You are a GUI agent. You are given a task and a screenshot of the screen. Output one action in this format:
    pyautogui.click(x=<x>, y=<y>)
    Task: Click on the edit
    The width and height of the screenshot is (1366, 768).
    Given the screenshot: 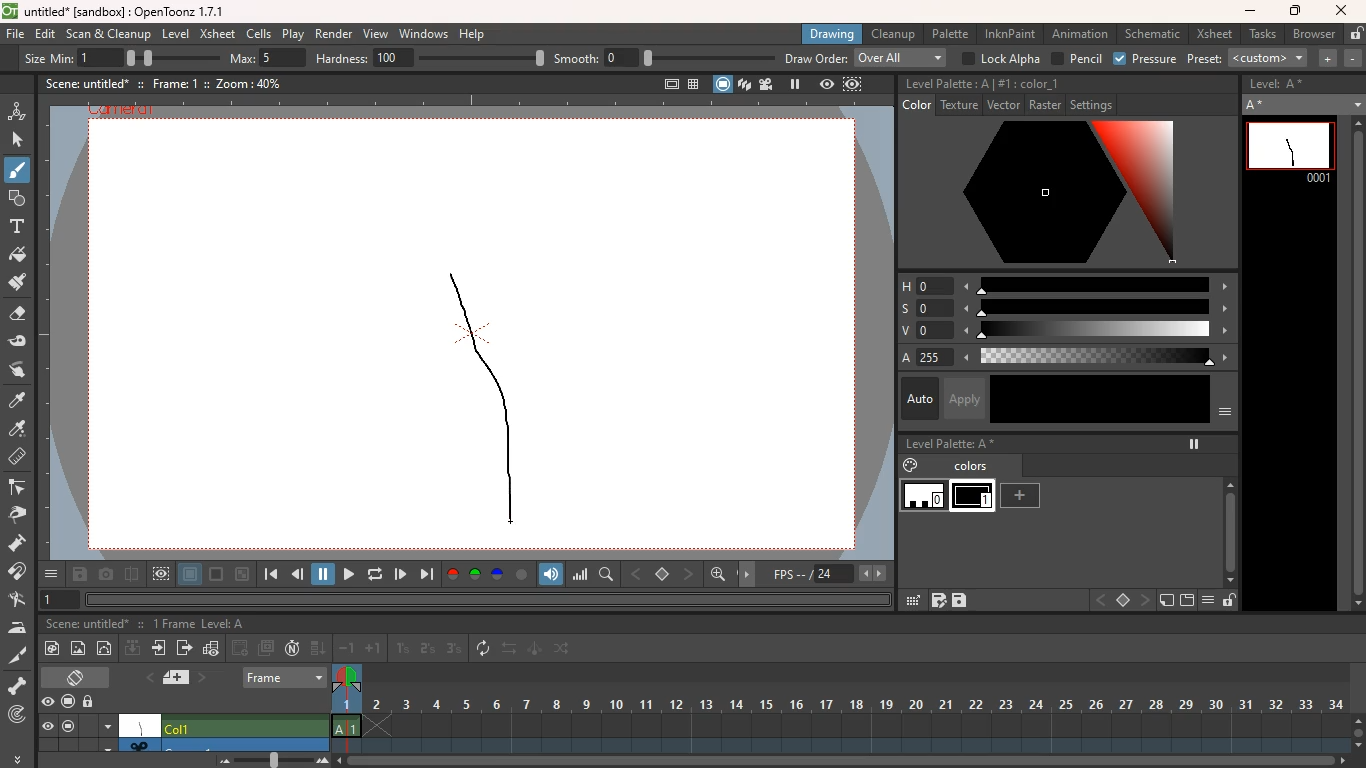 What is the action you would take?
    pyautogui.click(x=46, y=34)
    